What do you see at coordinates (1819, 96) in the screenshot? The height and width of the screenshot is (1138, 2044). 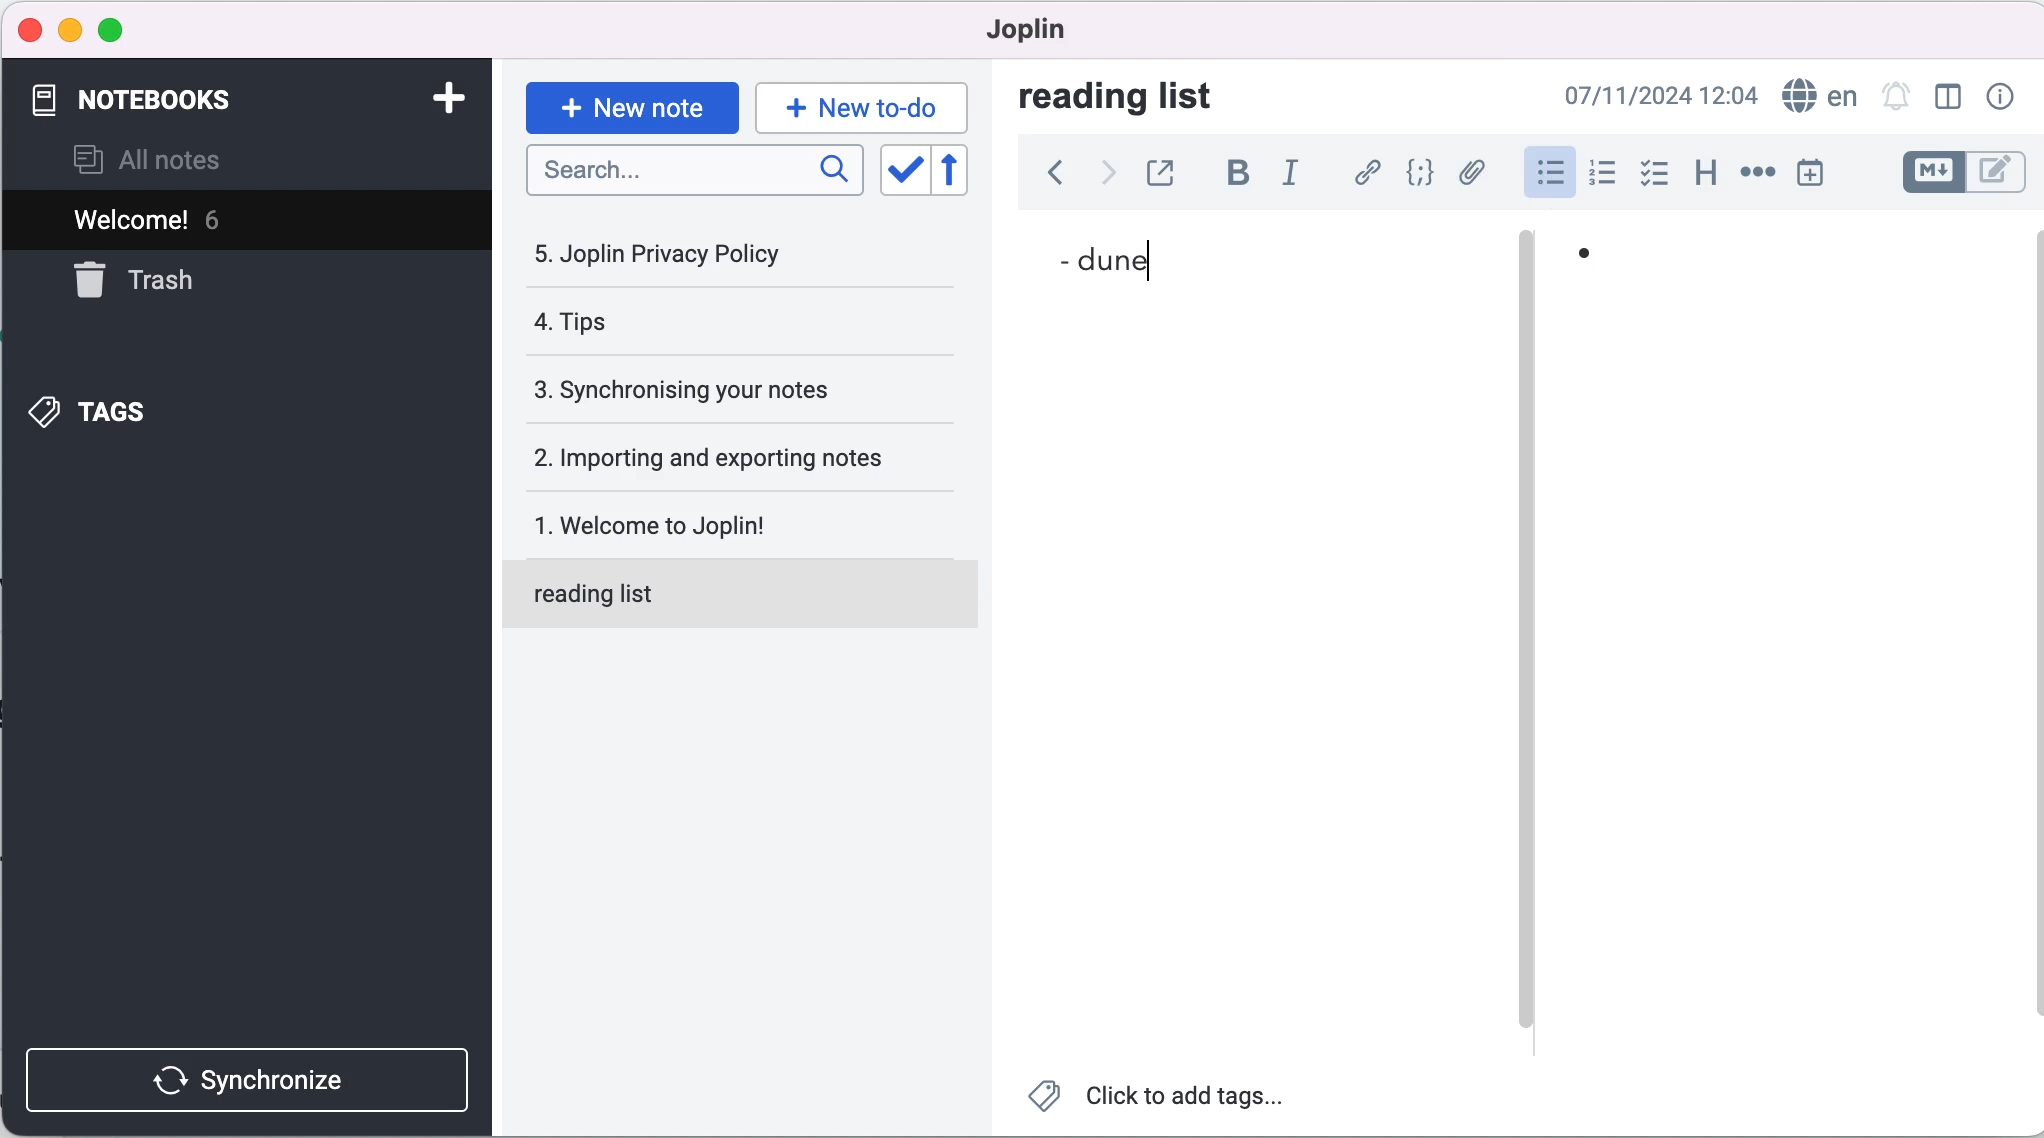 I see `language` at bounding box center [1819, 96].